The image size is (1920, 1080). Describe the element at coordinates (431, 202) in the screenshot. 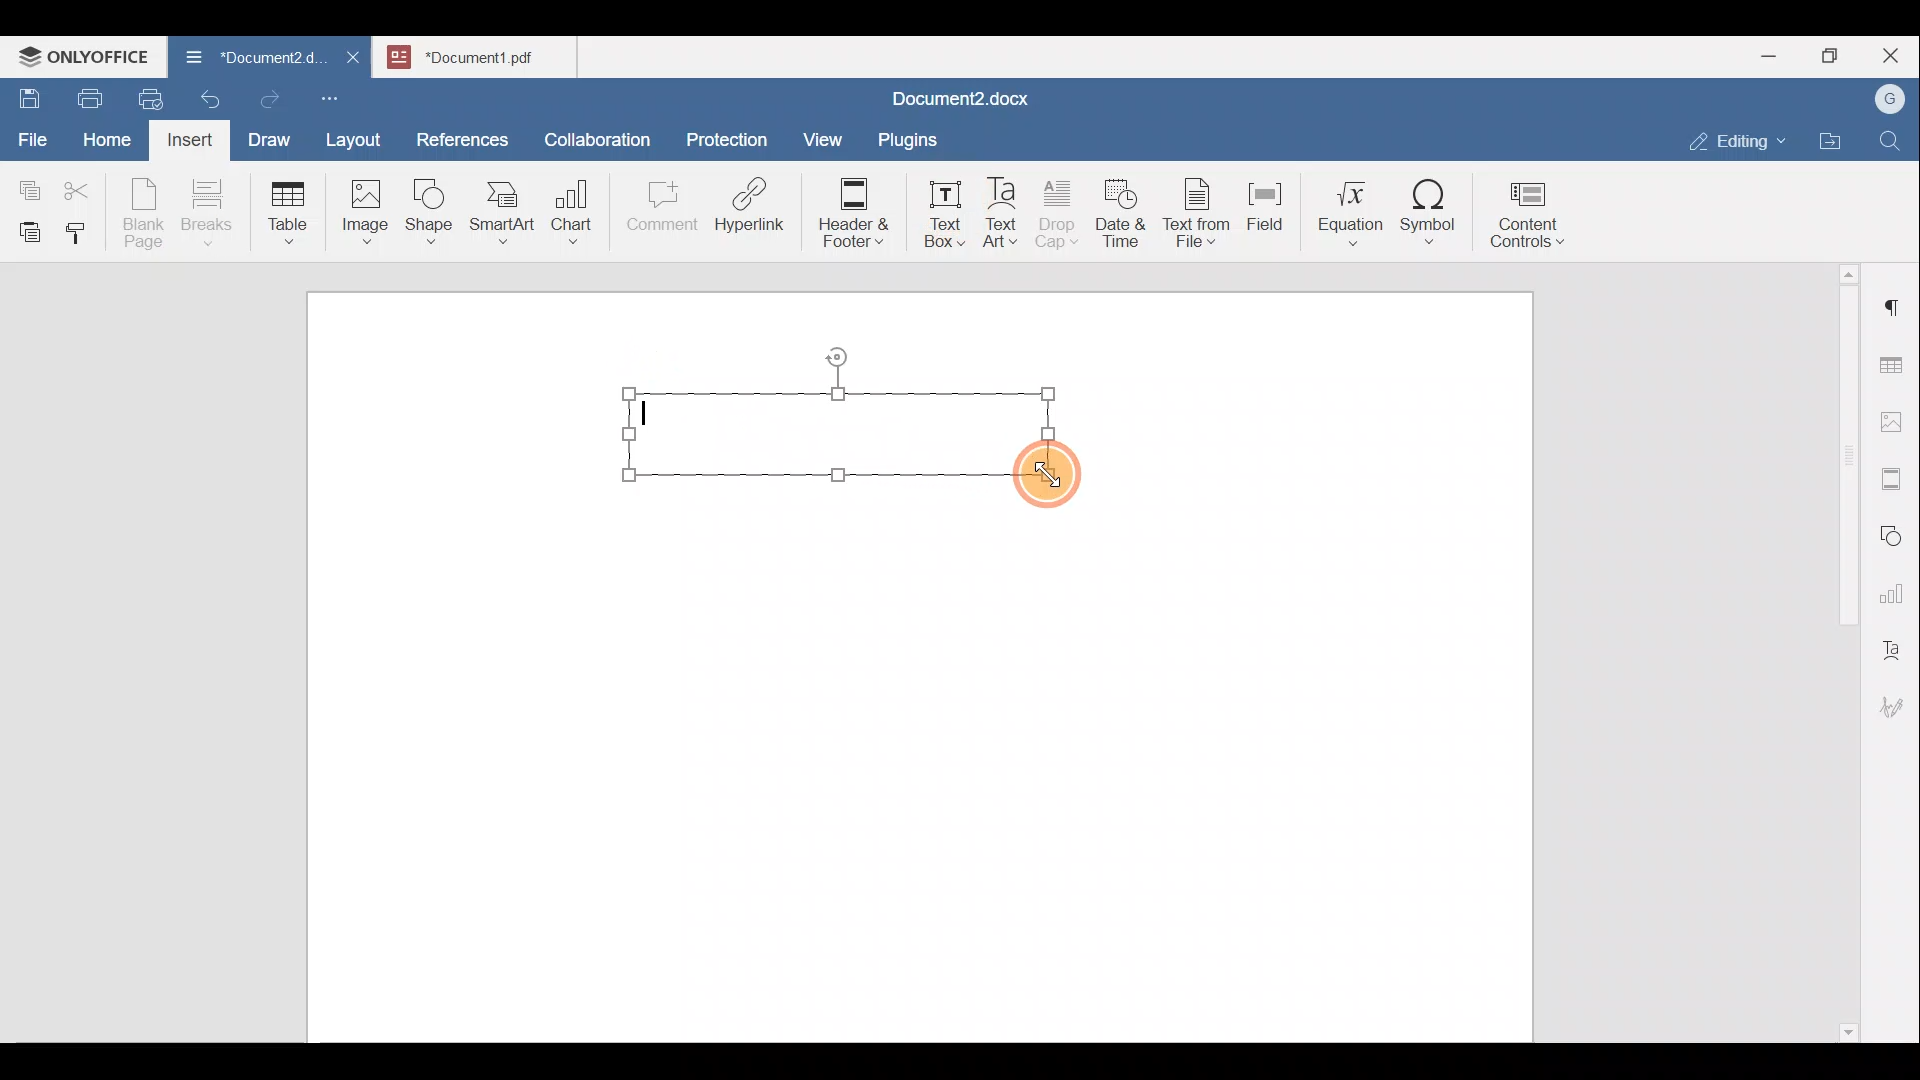

I see `Shape` at that location.